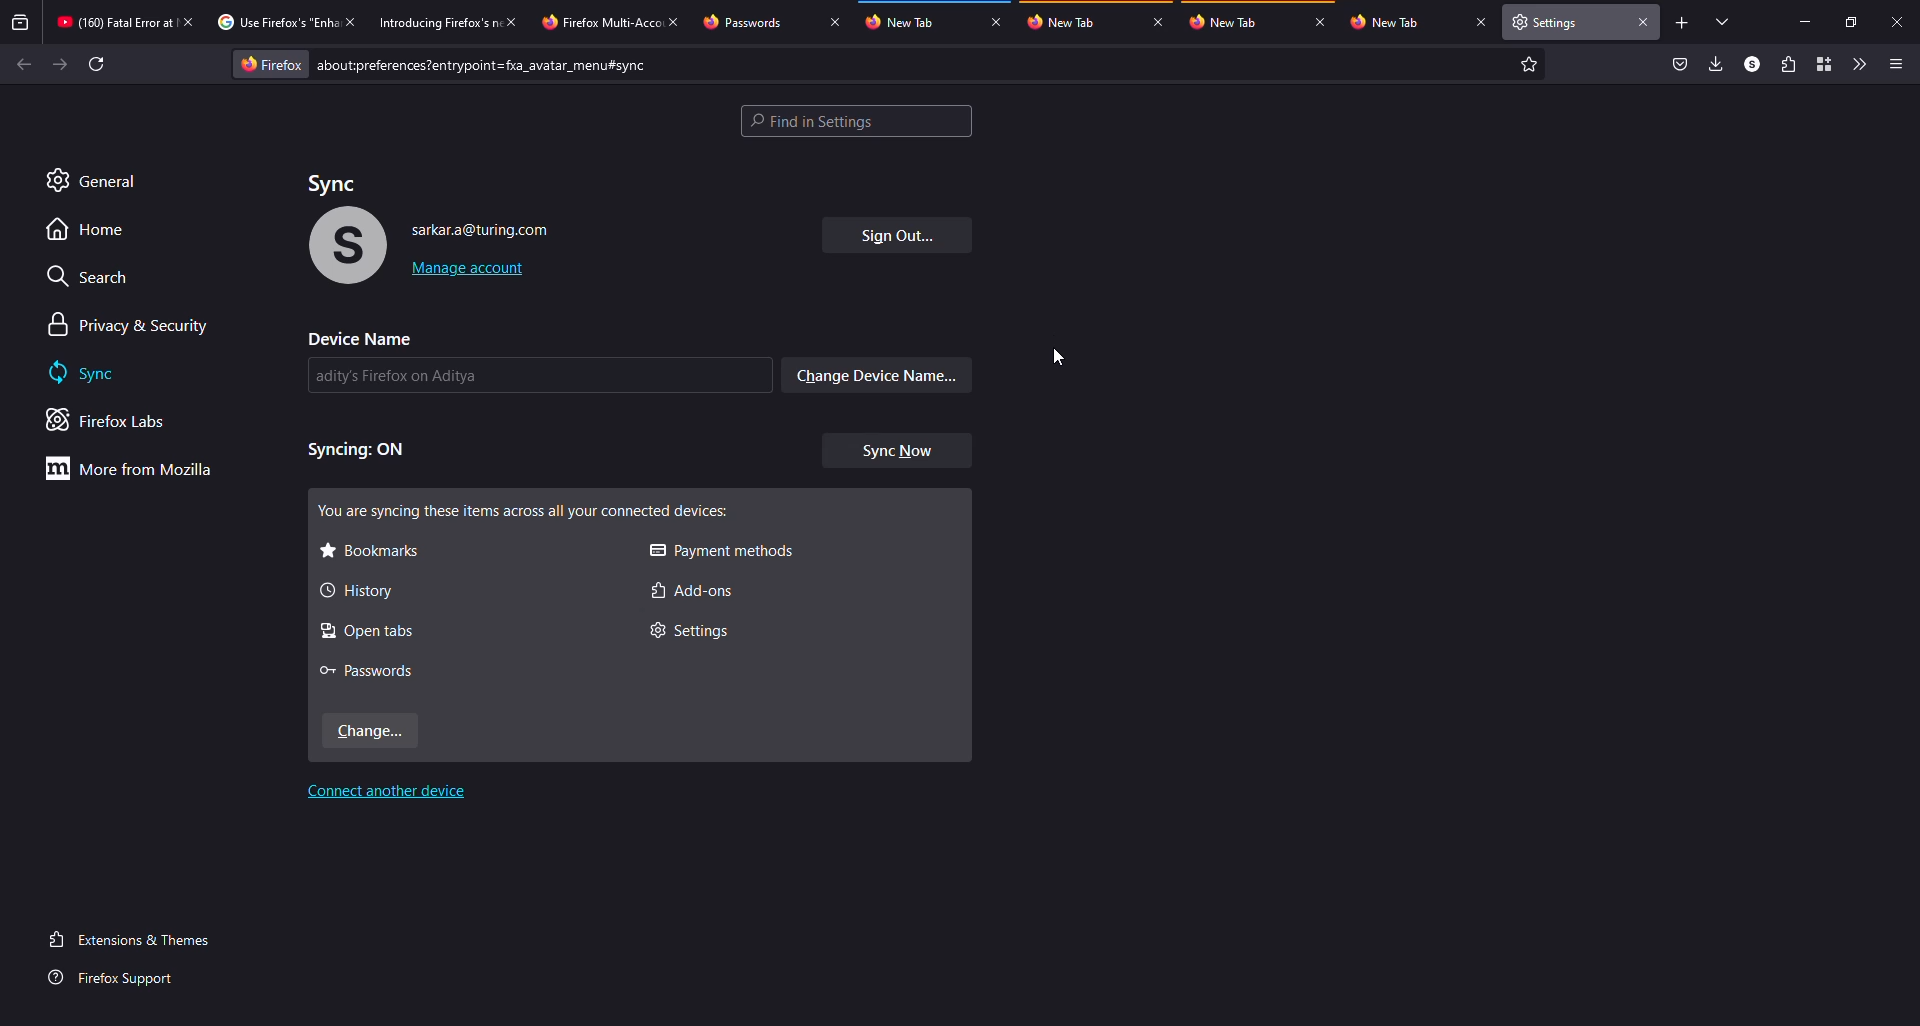  Describe the element at coordinates (369, 671) in the screenshot. I see `passwords` at that location.